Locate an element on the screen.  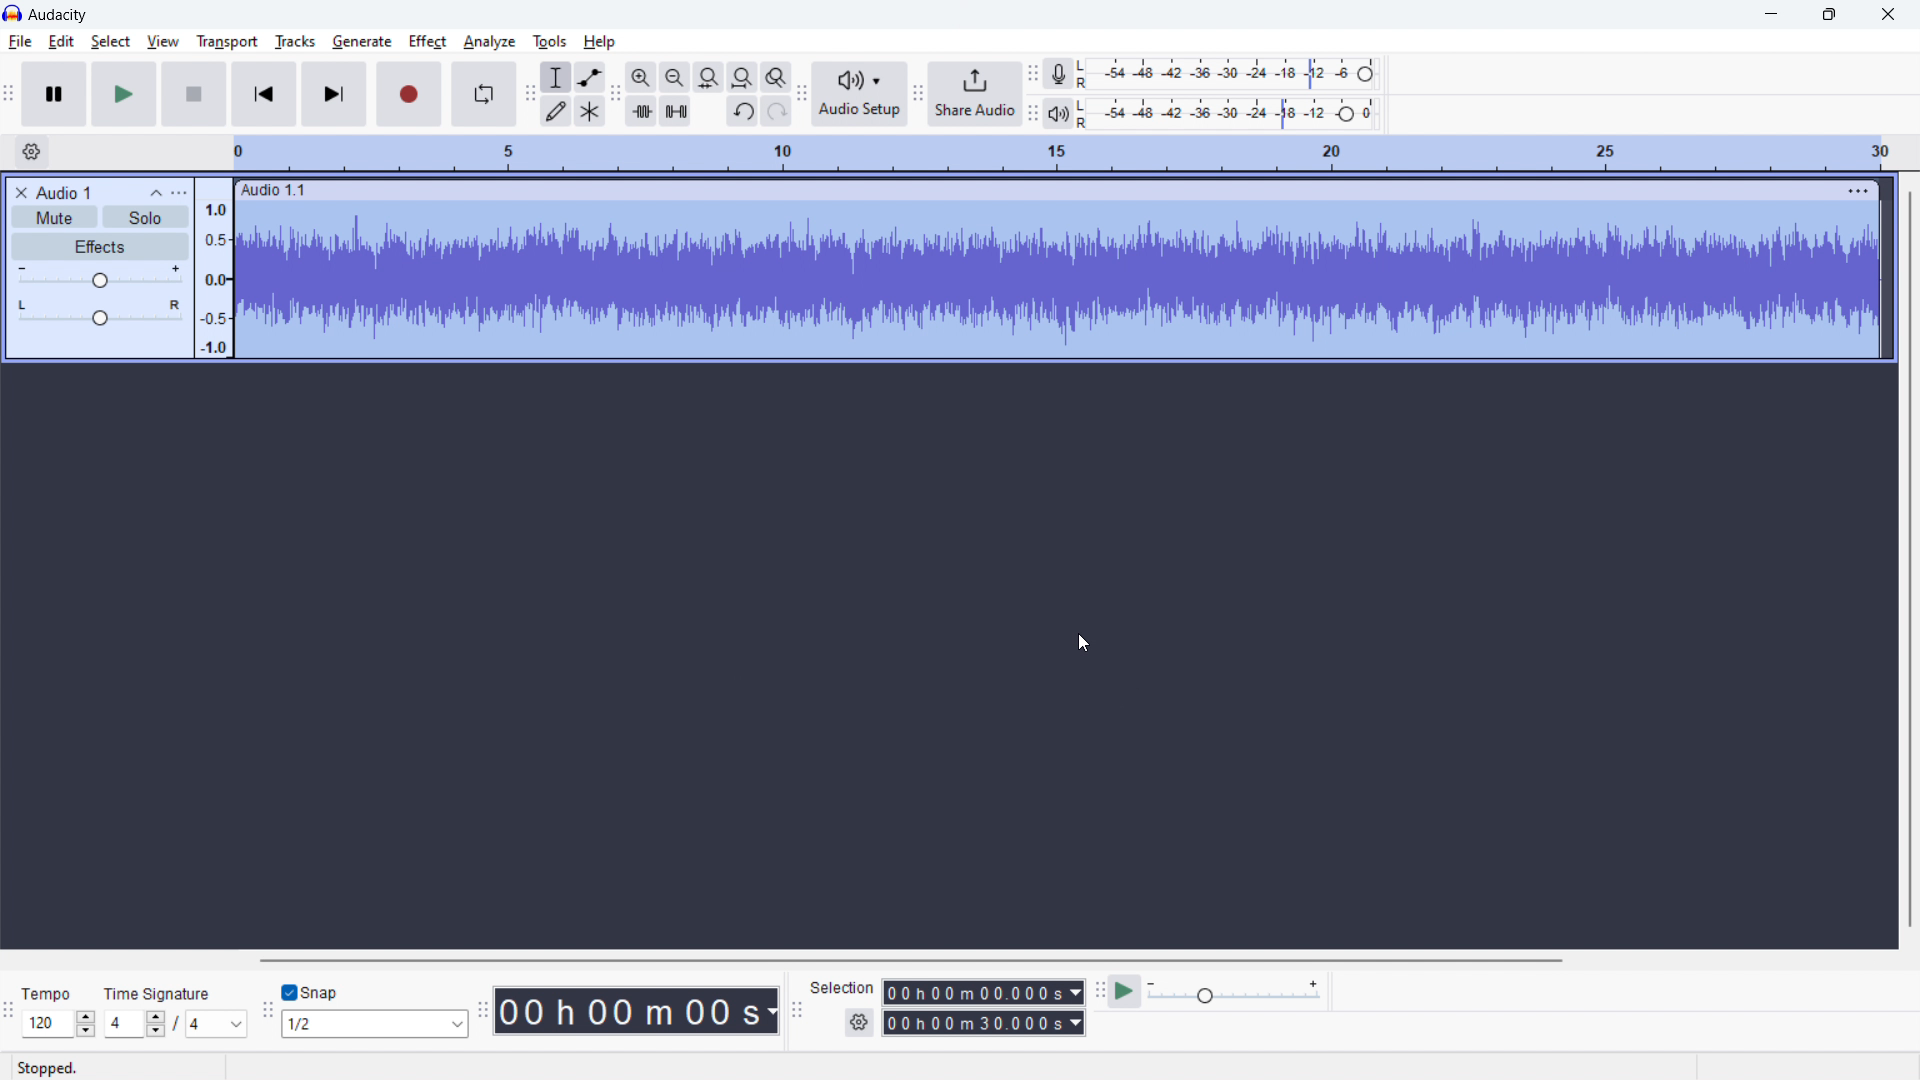
solo is located at coordinates (144, 217).